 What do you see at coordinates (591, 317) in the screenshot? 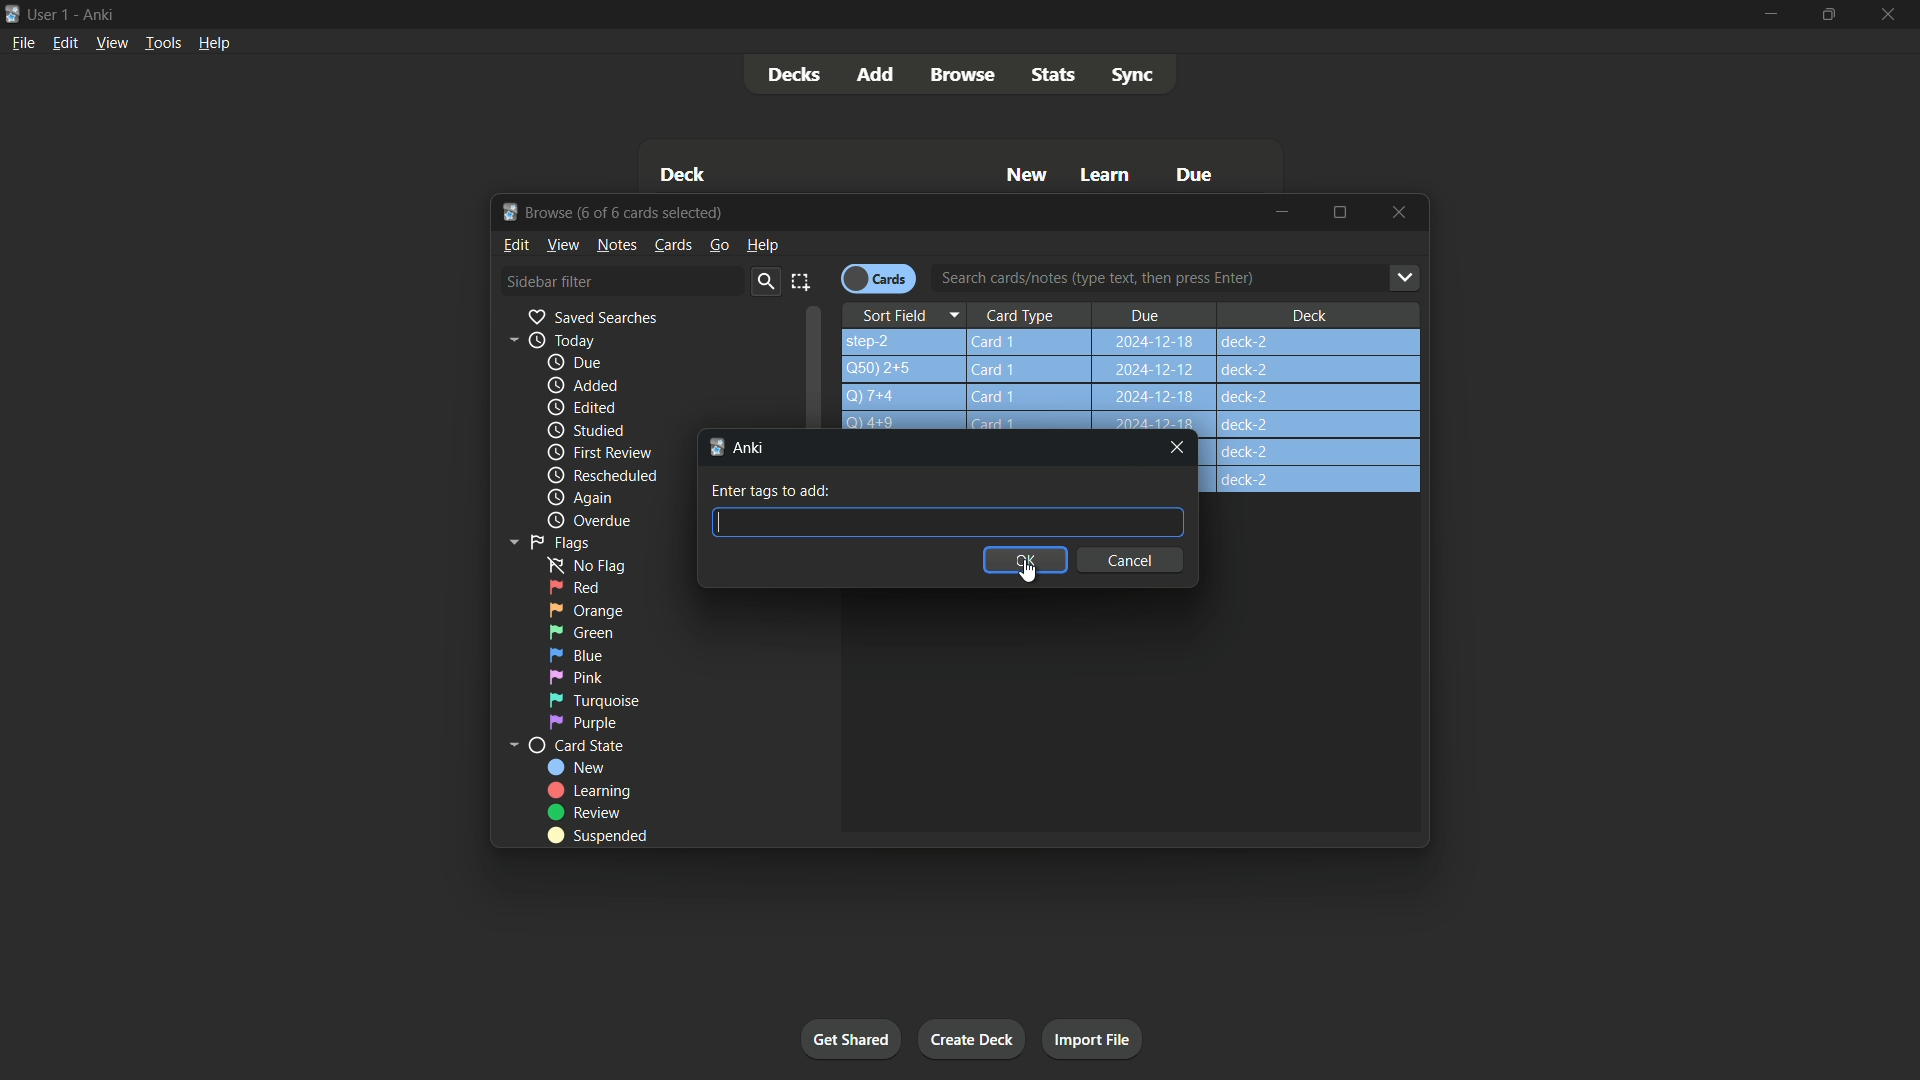
I see `Saved searches` at bounding box center [591, 317].